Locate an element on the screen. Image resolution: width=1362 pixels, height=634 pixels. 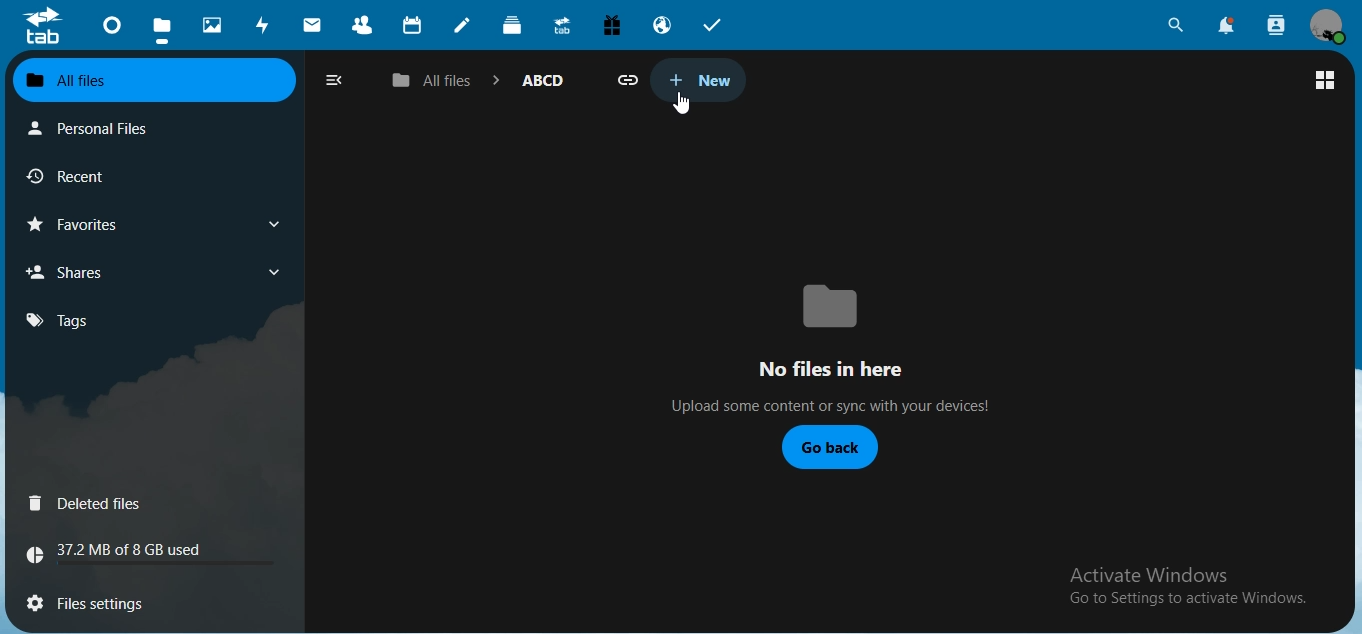
show is located at coordinates (280, 223).